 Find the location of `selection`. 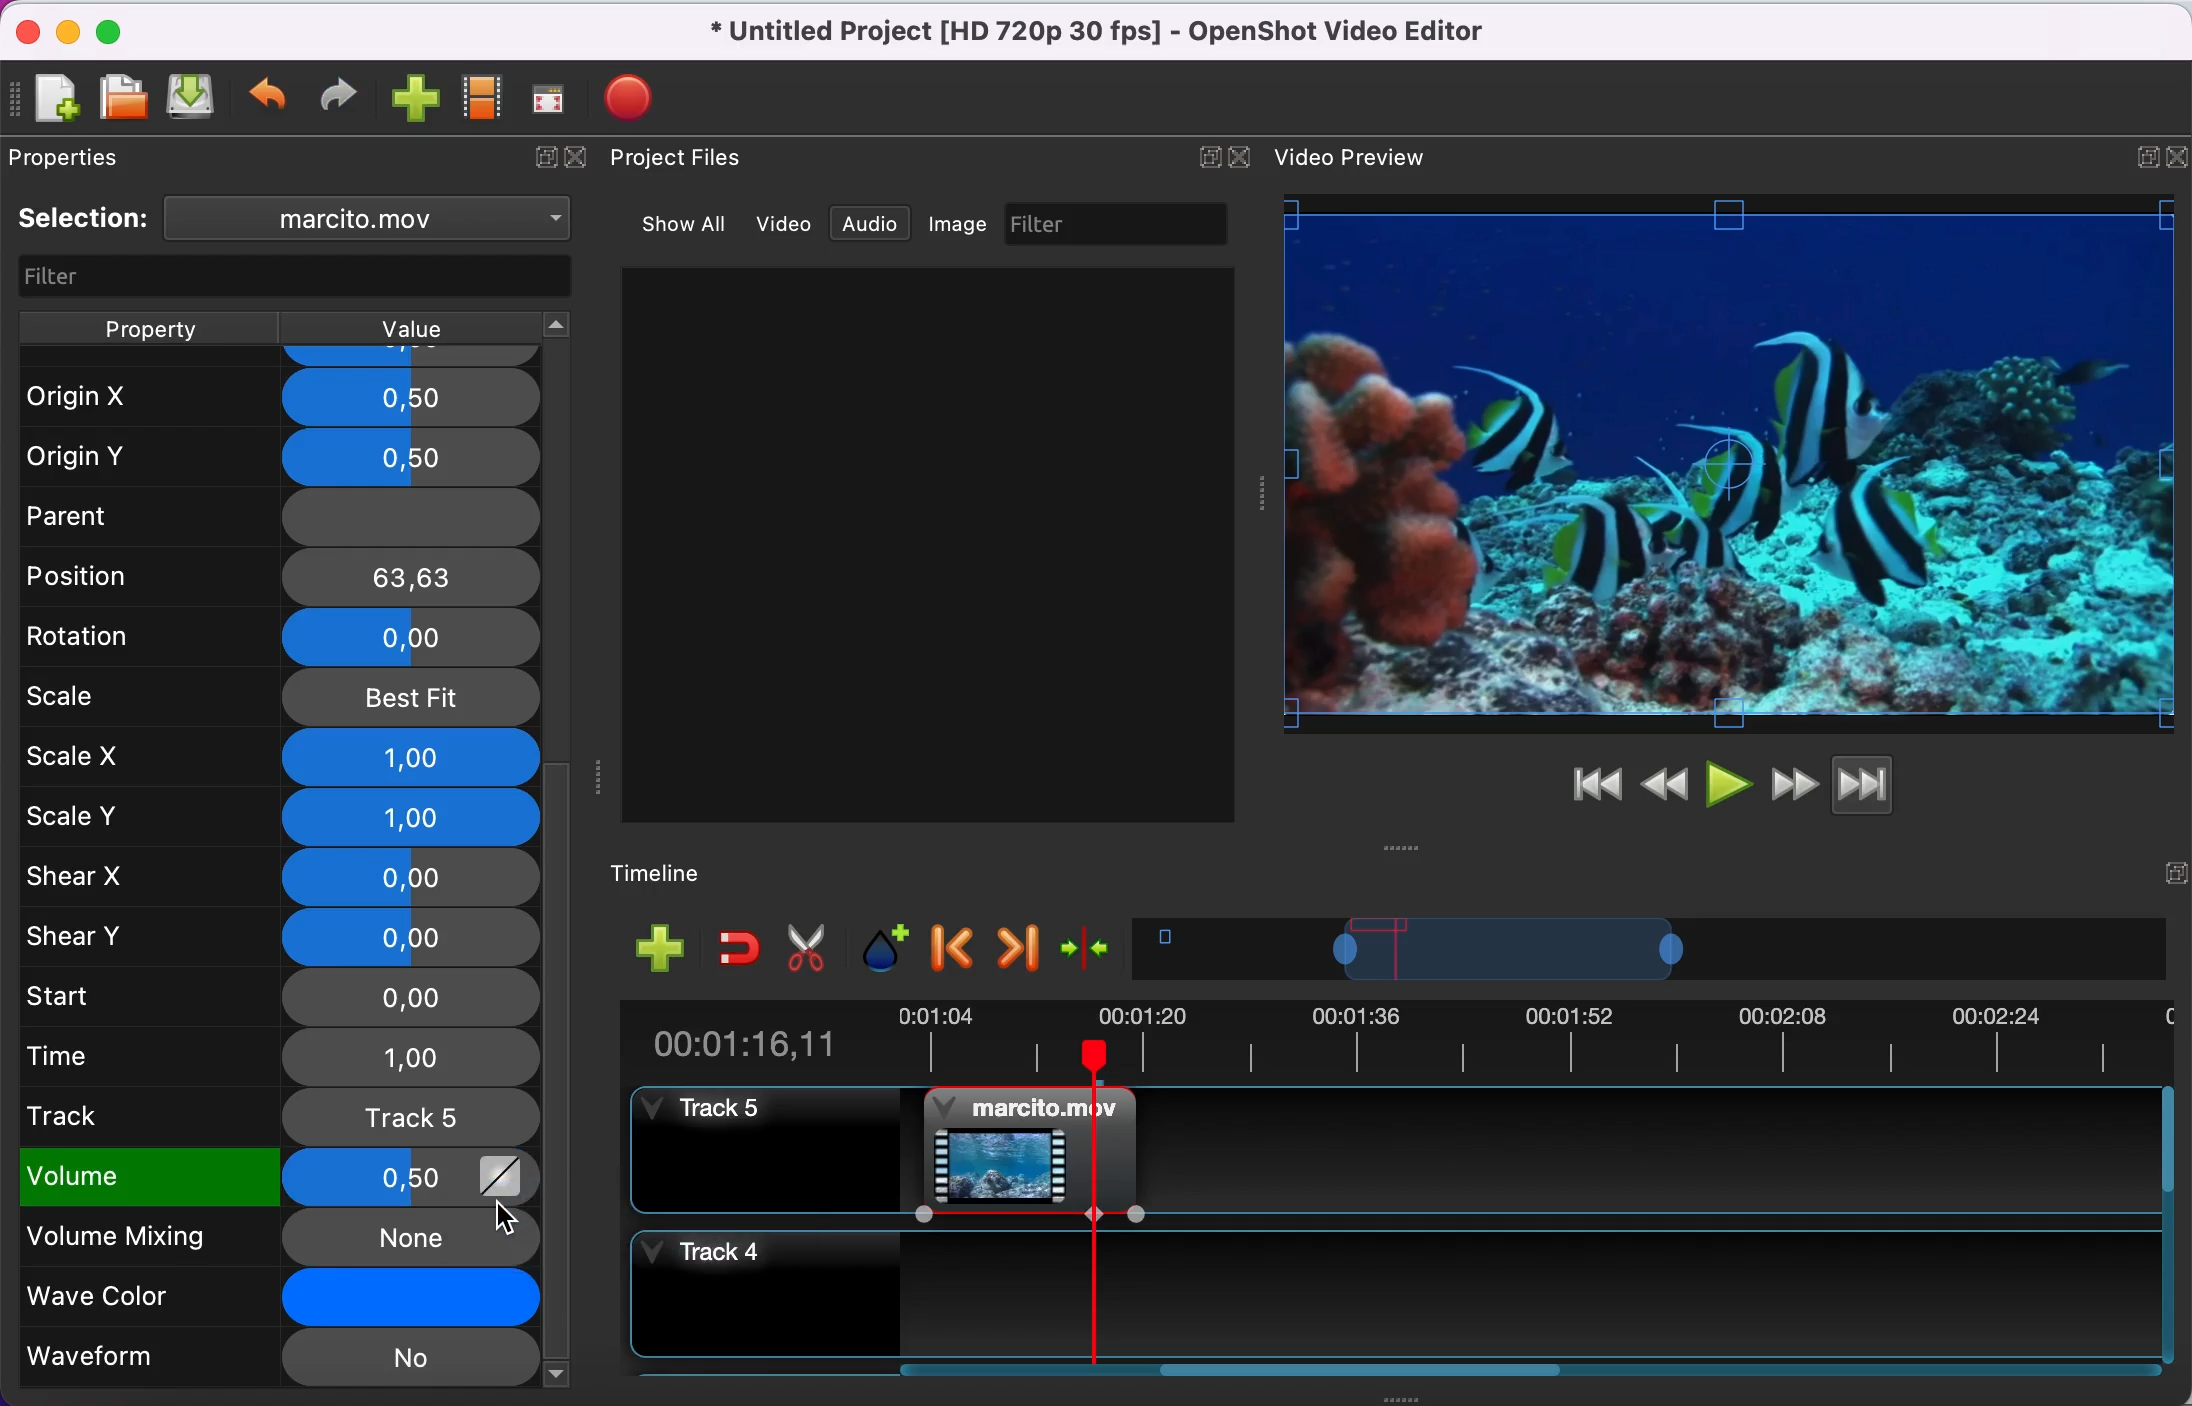

selection is located at coordinates (86, 219).